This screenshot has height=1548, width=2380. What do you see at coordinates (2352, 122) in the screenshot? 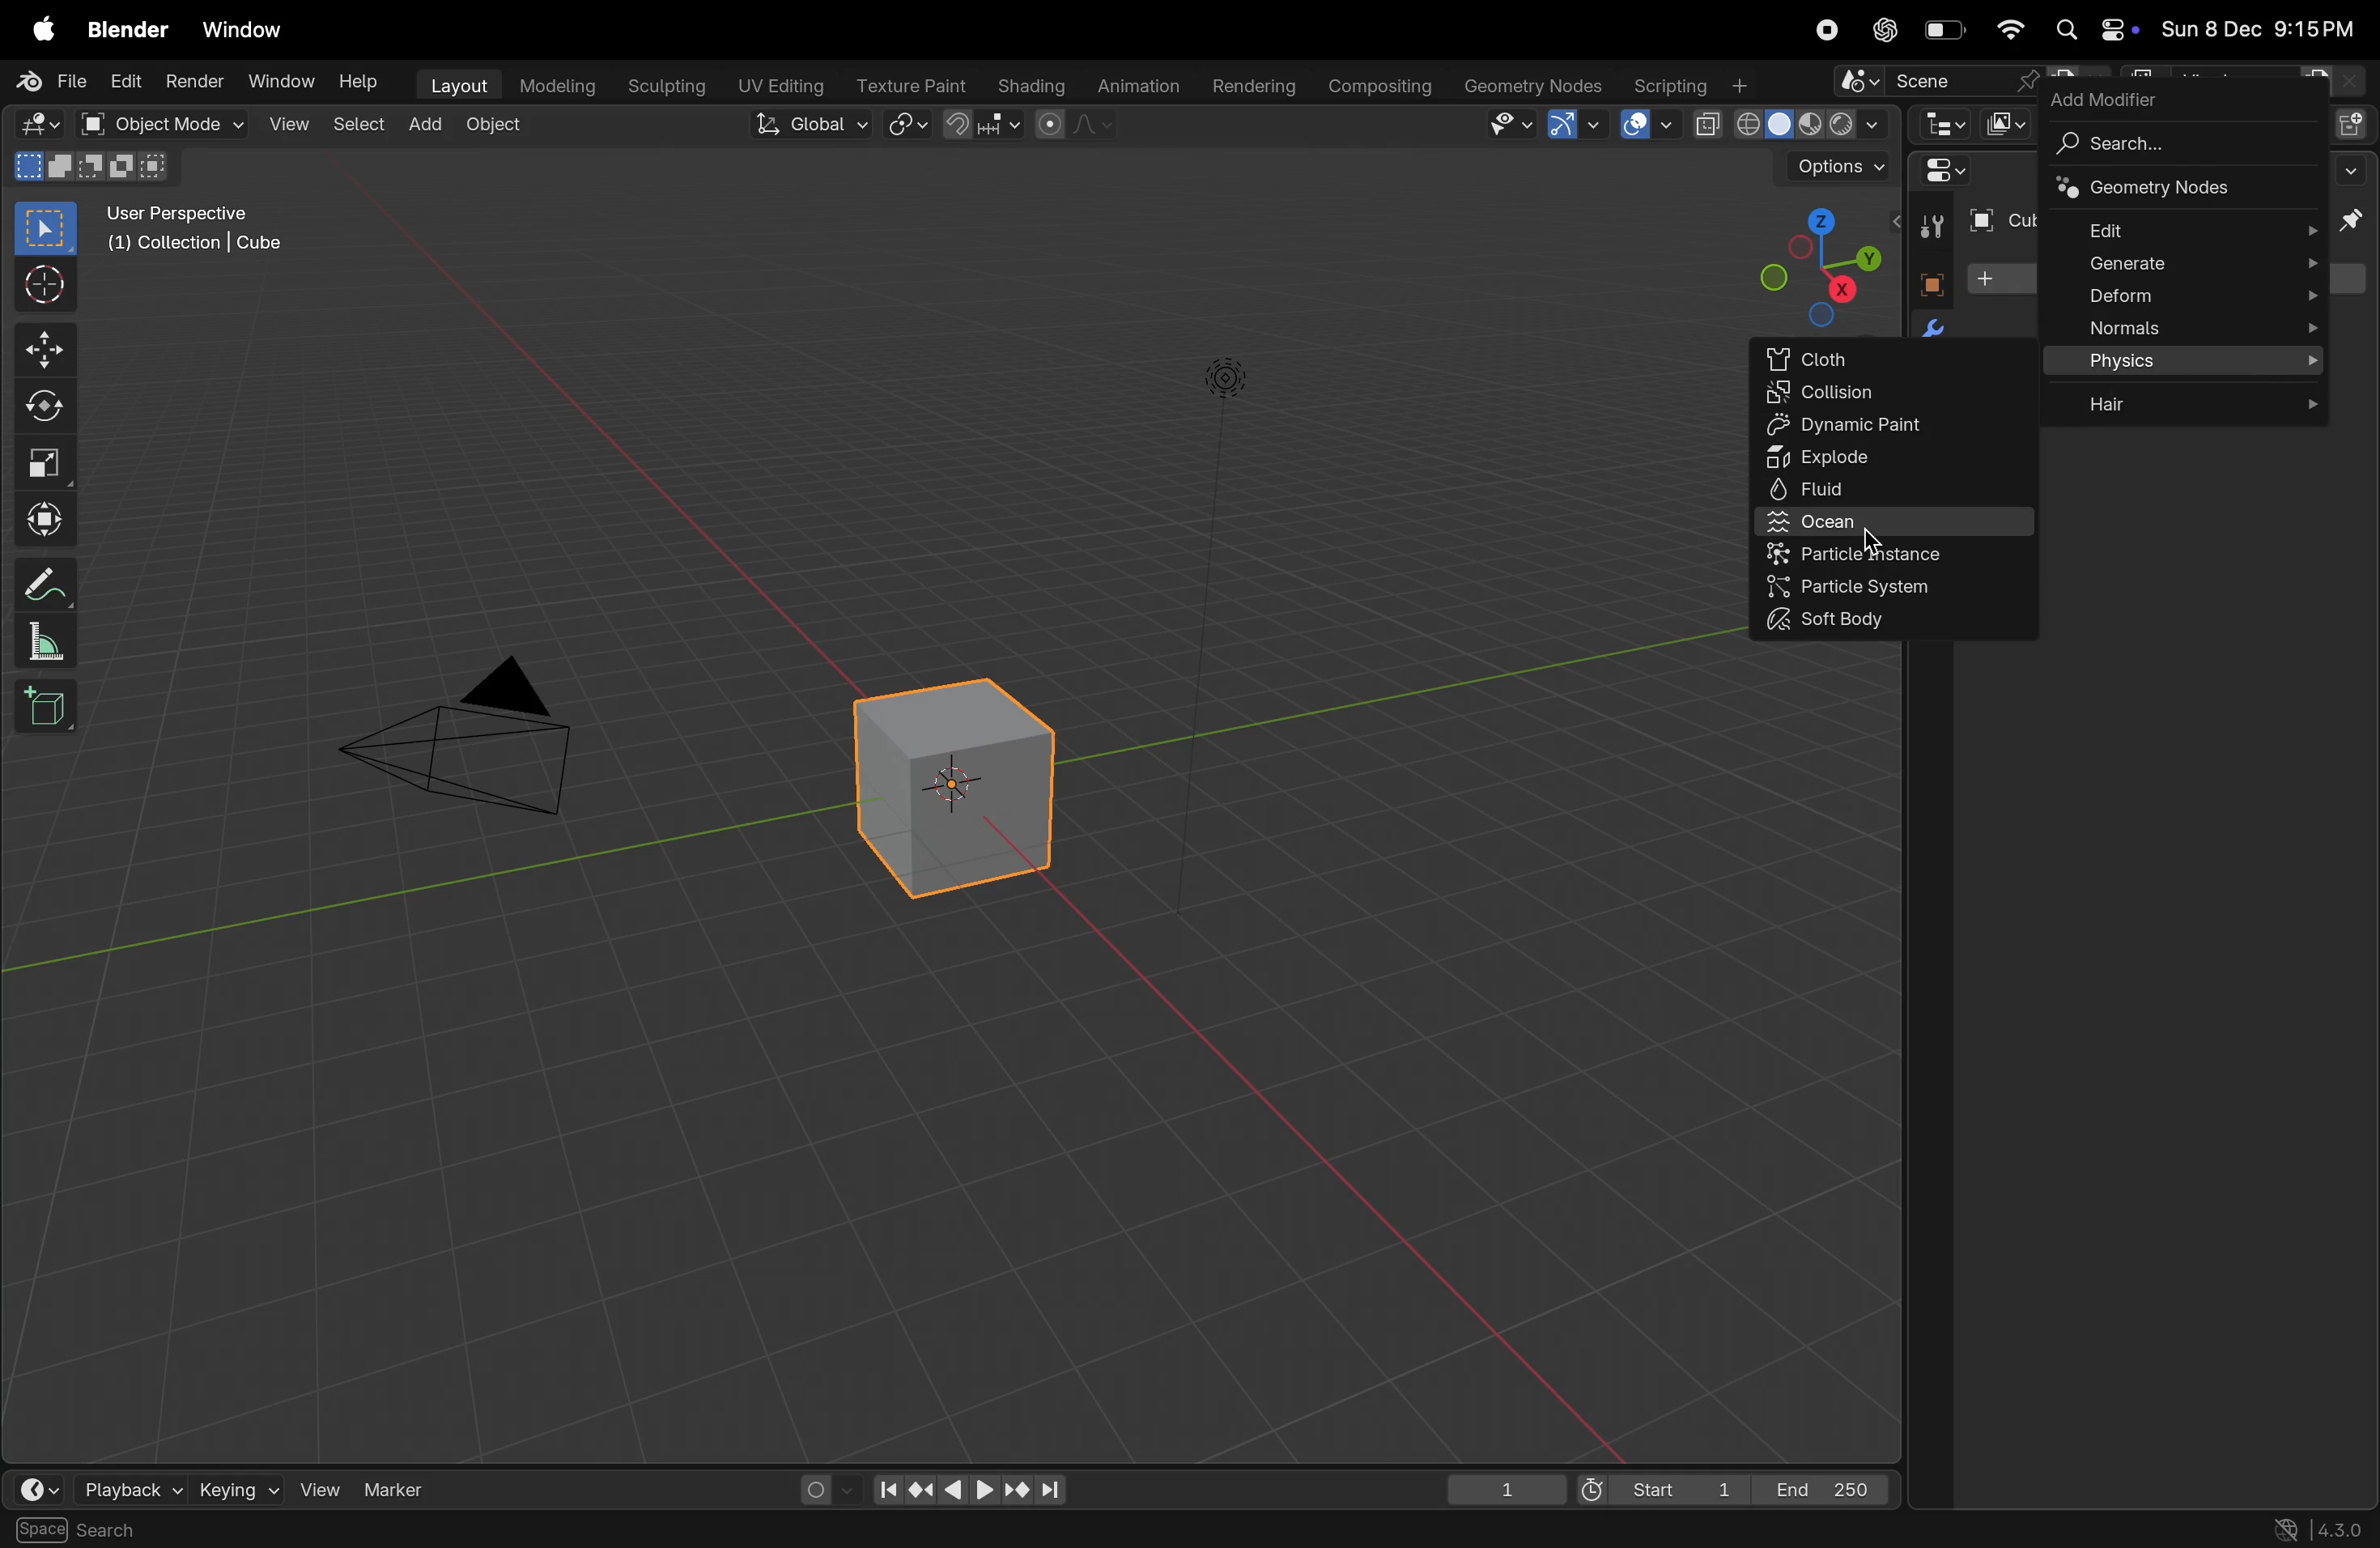
I see `new collection` at bounding box center [2352, 122].